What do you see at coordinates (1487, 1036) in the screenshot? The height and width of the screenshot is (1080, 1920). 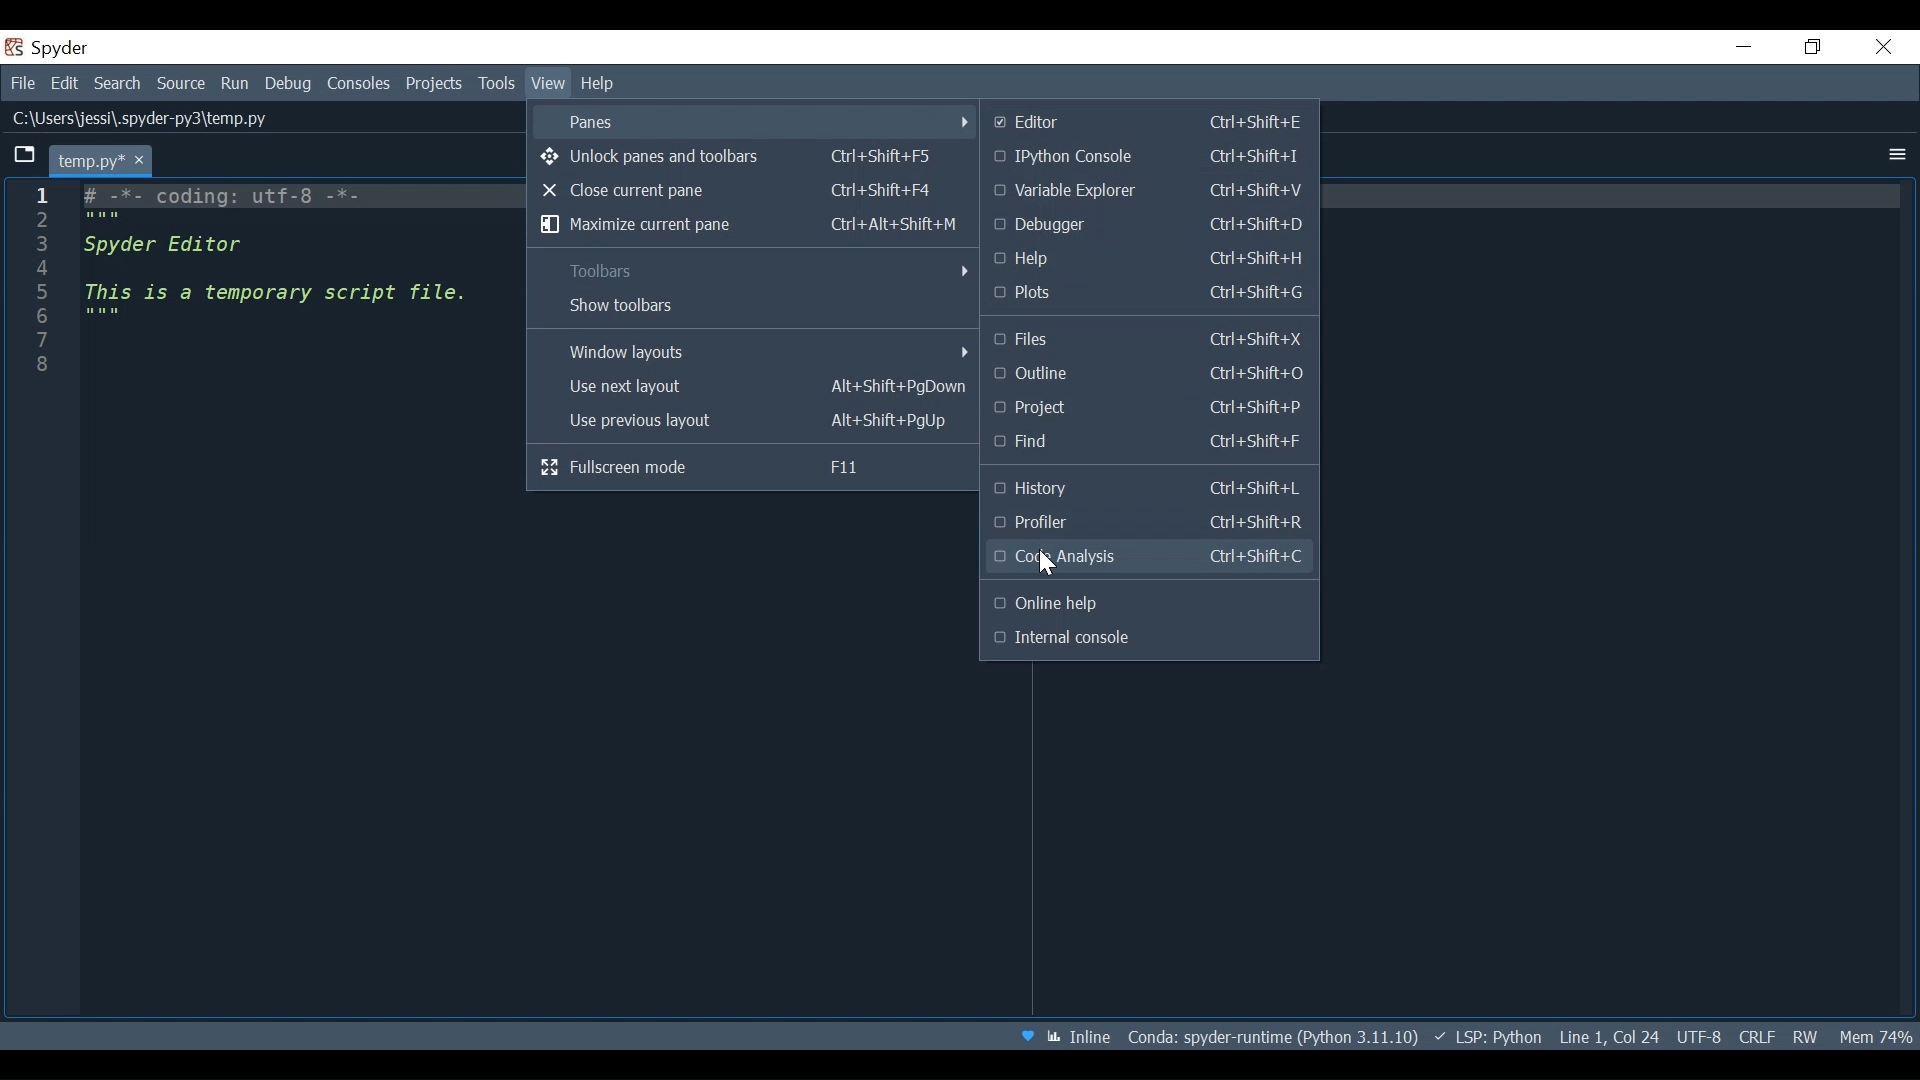 I see `Language` at bounding box center [1487, 1036].